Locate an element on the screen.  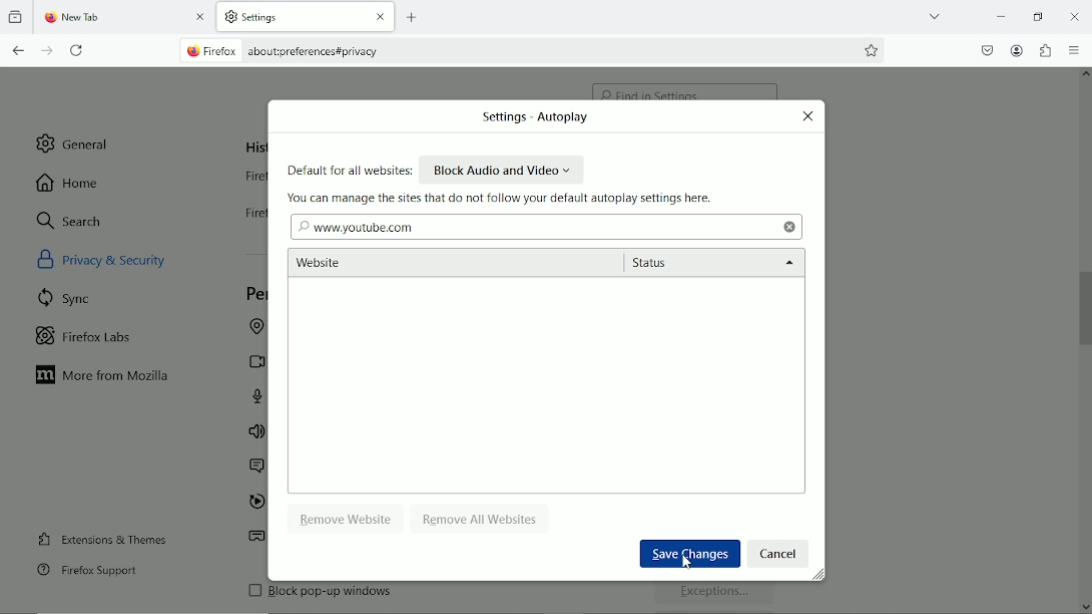
extensions & themes is located at coordinates (100, 538).